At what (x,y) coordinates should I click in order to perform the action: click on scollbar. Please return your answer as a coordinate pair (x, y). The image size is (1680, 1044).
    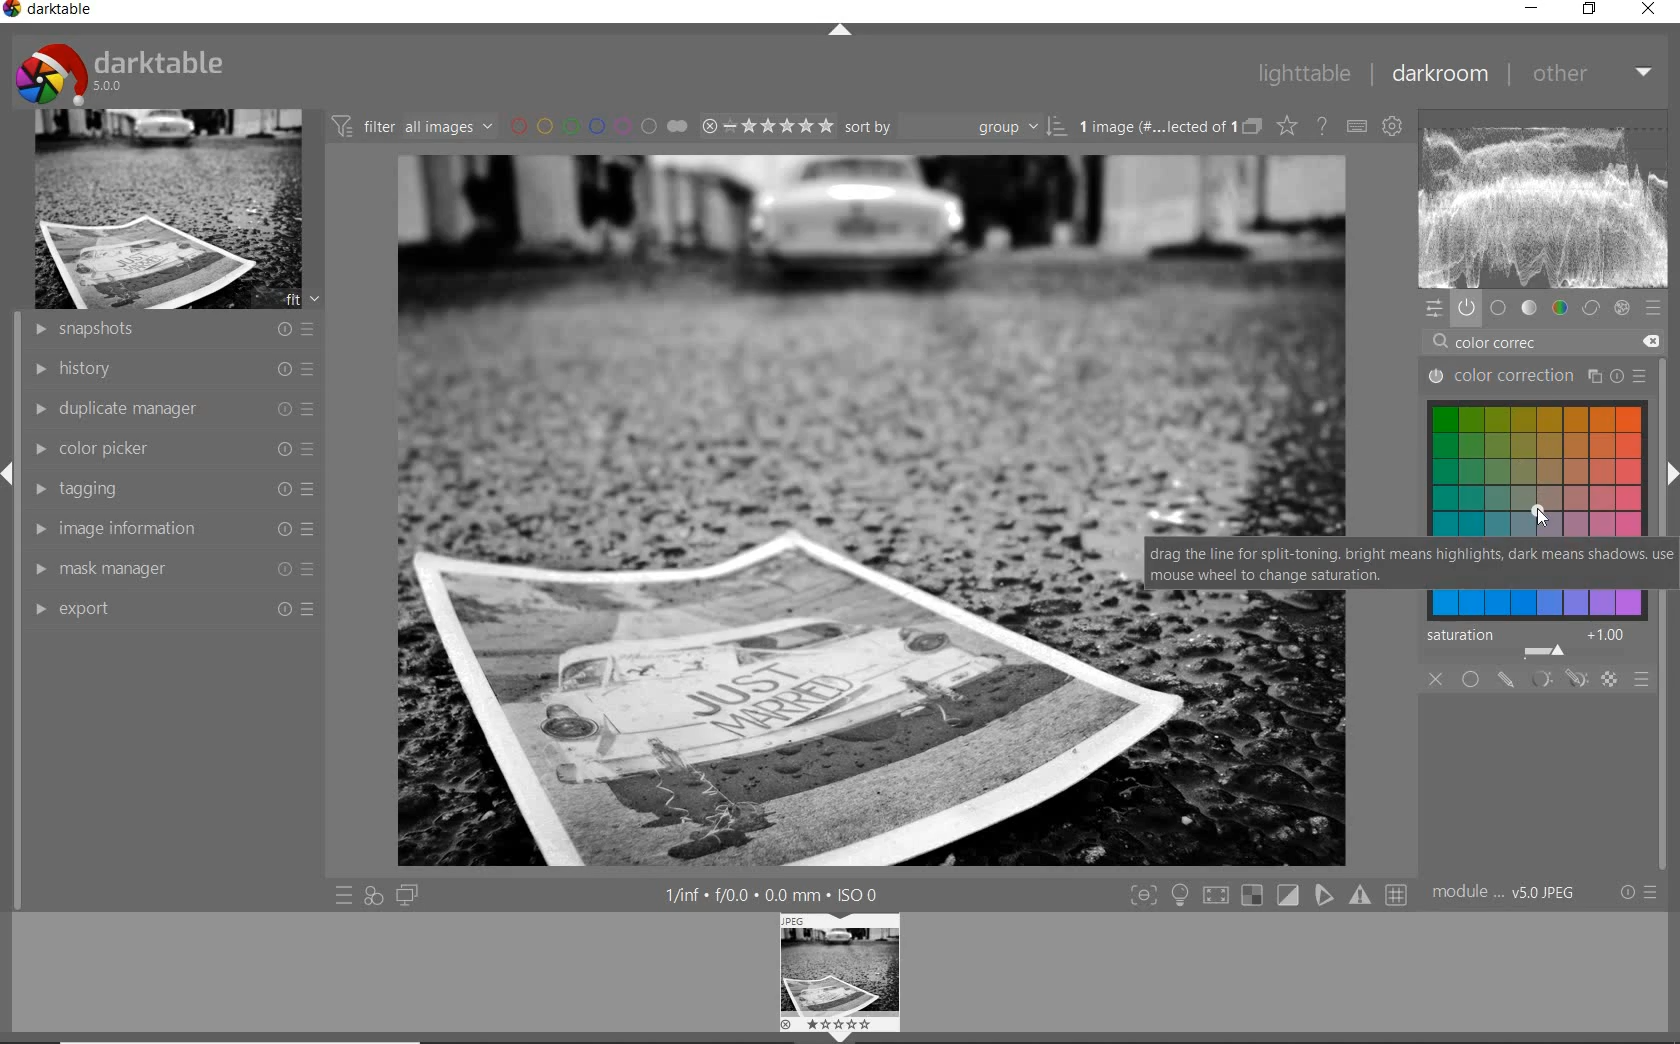
    Looking at the image, I should click on (1667, 401).